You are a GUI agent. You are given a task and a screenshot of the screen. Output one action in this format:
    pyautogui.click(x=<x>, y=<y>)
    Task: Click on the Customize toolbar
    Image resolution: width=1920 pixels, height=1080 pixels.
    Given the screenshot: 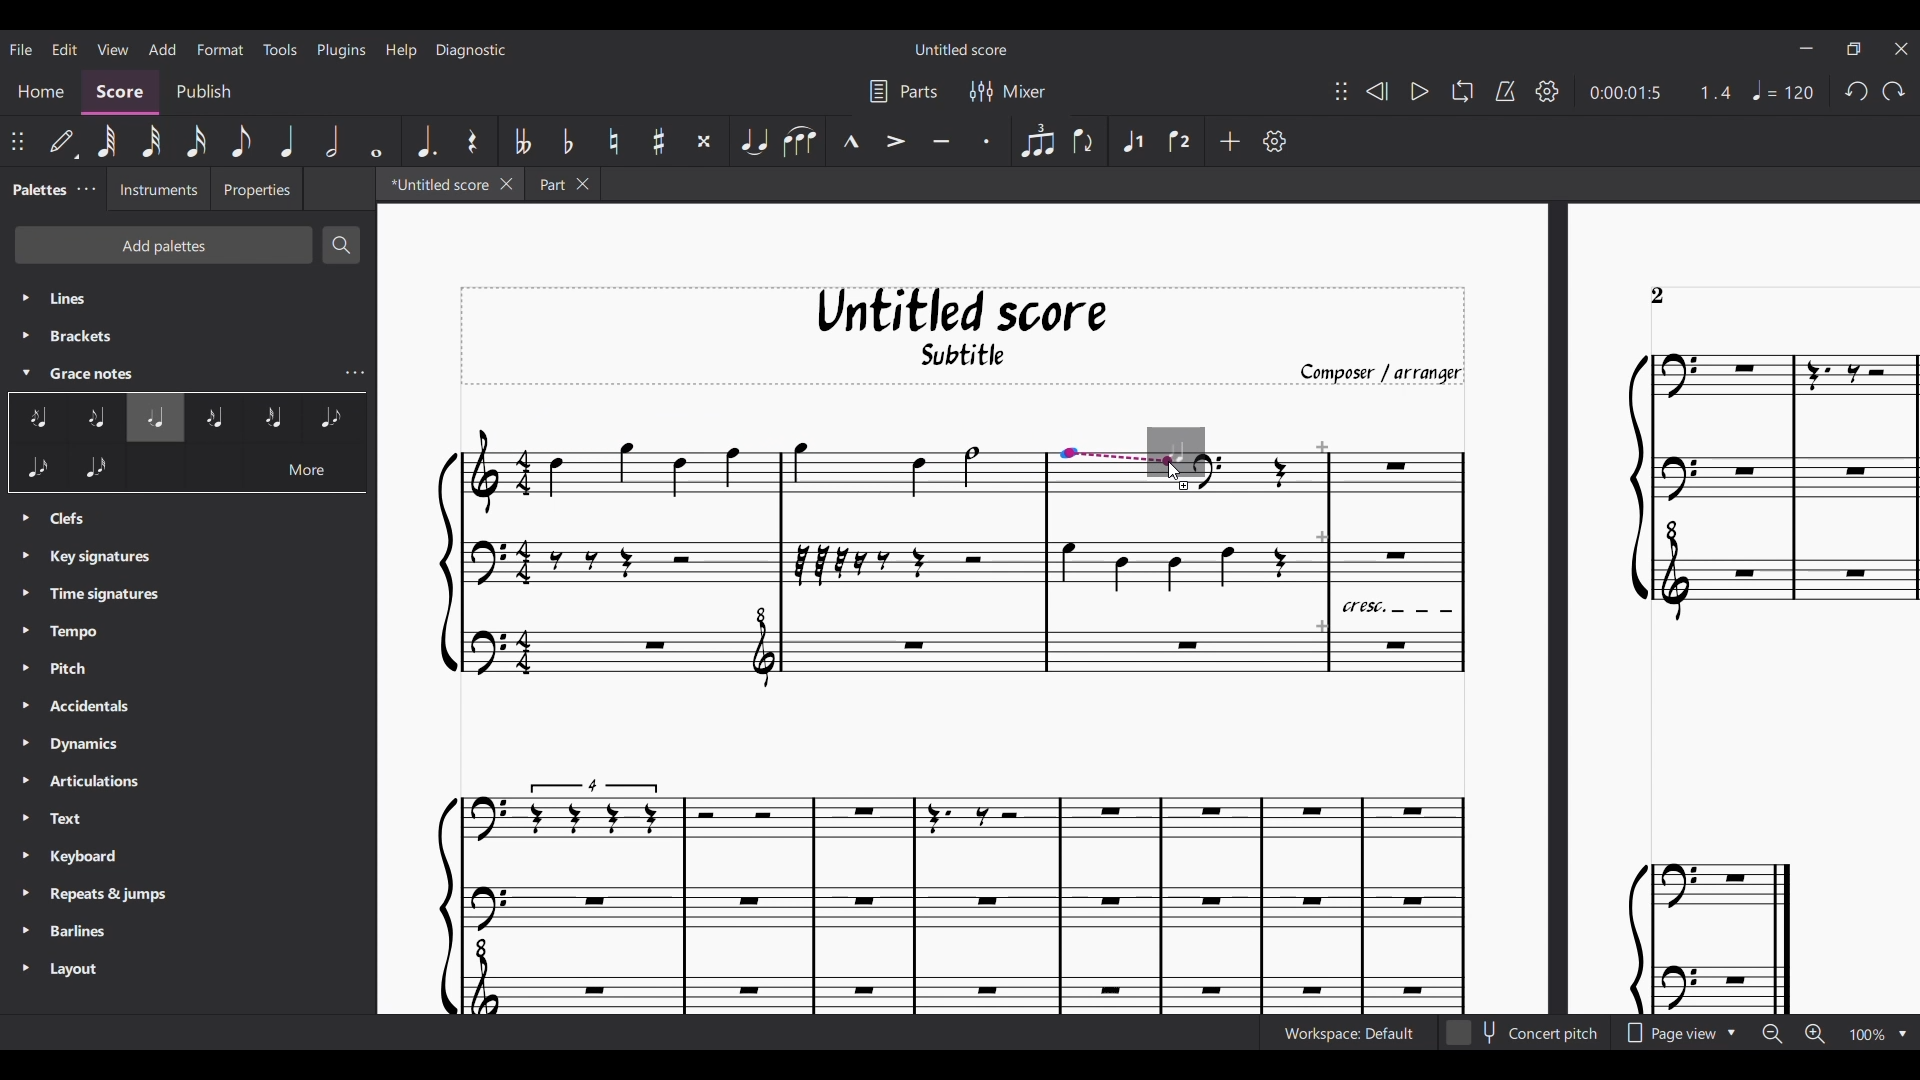 What is the action you would take?
    pyautogui.click(x=1275, y=141)
    